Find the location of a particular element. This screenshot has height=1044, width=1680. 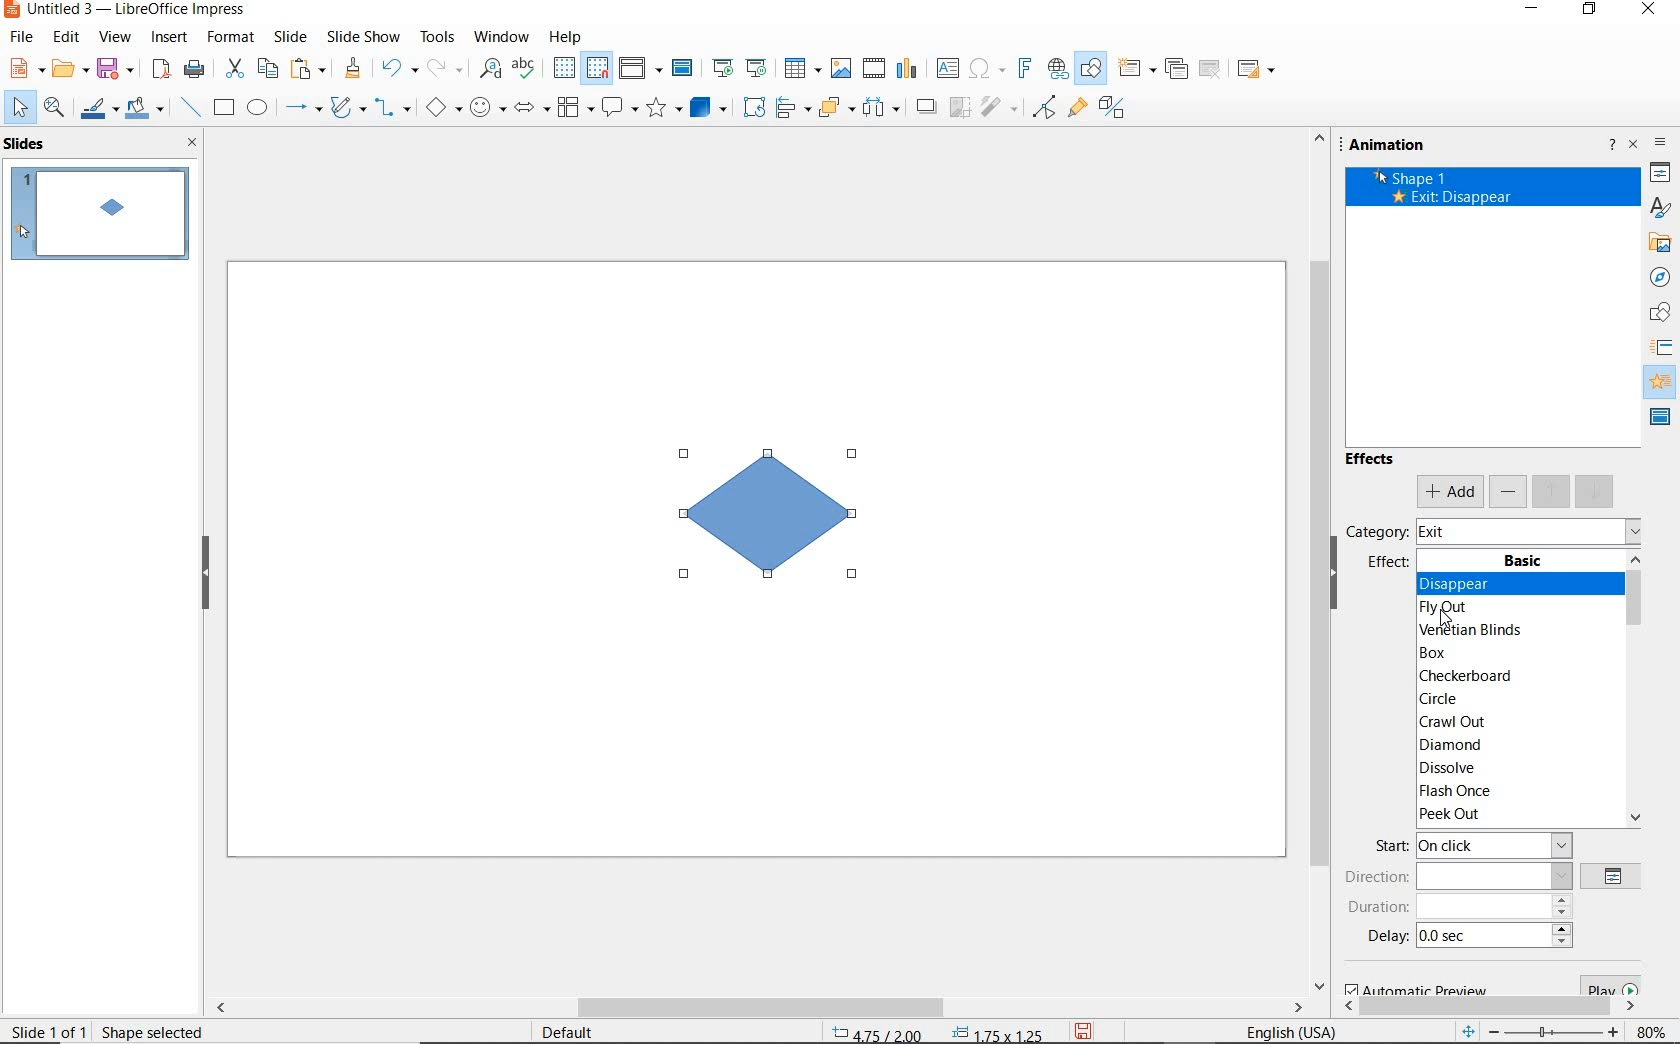

zoom factor is located at coordinates (1650, 1029).